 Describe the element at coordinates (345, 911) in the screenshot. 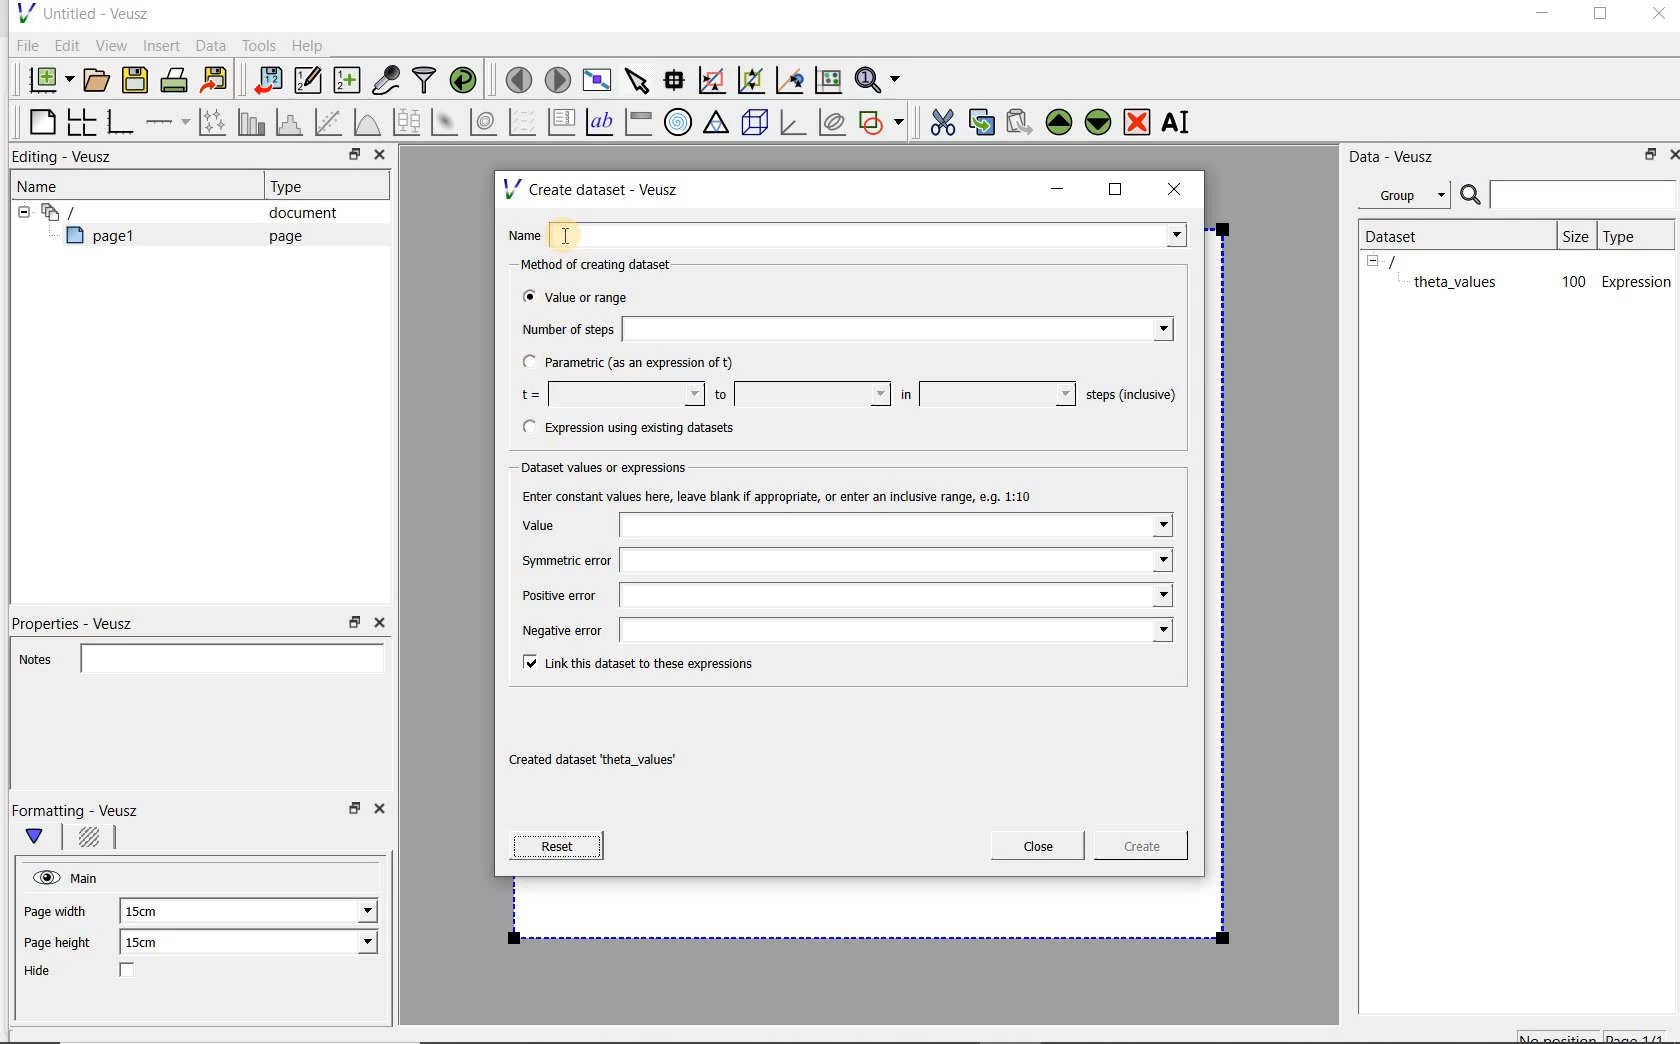

I see `Page width dropdown` at that location.